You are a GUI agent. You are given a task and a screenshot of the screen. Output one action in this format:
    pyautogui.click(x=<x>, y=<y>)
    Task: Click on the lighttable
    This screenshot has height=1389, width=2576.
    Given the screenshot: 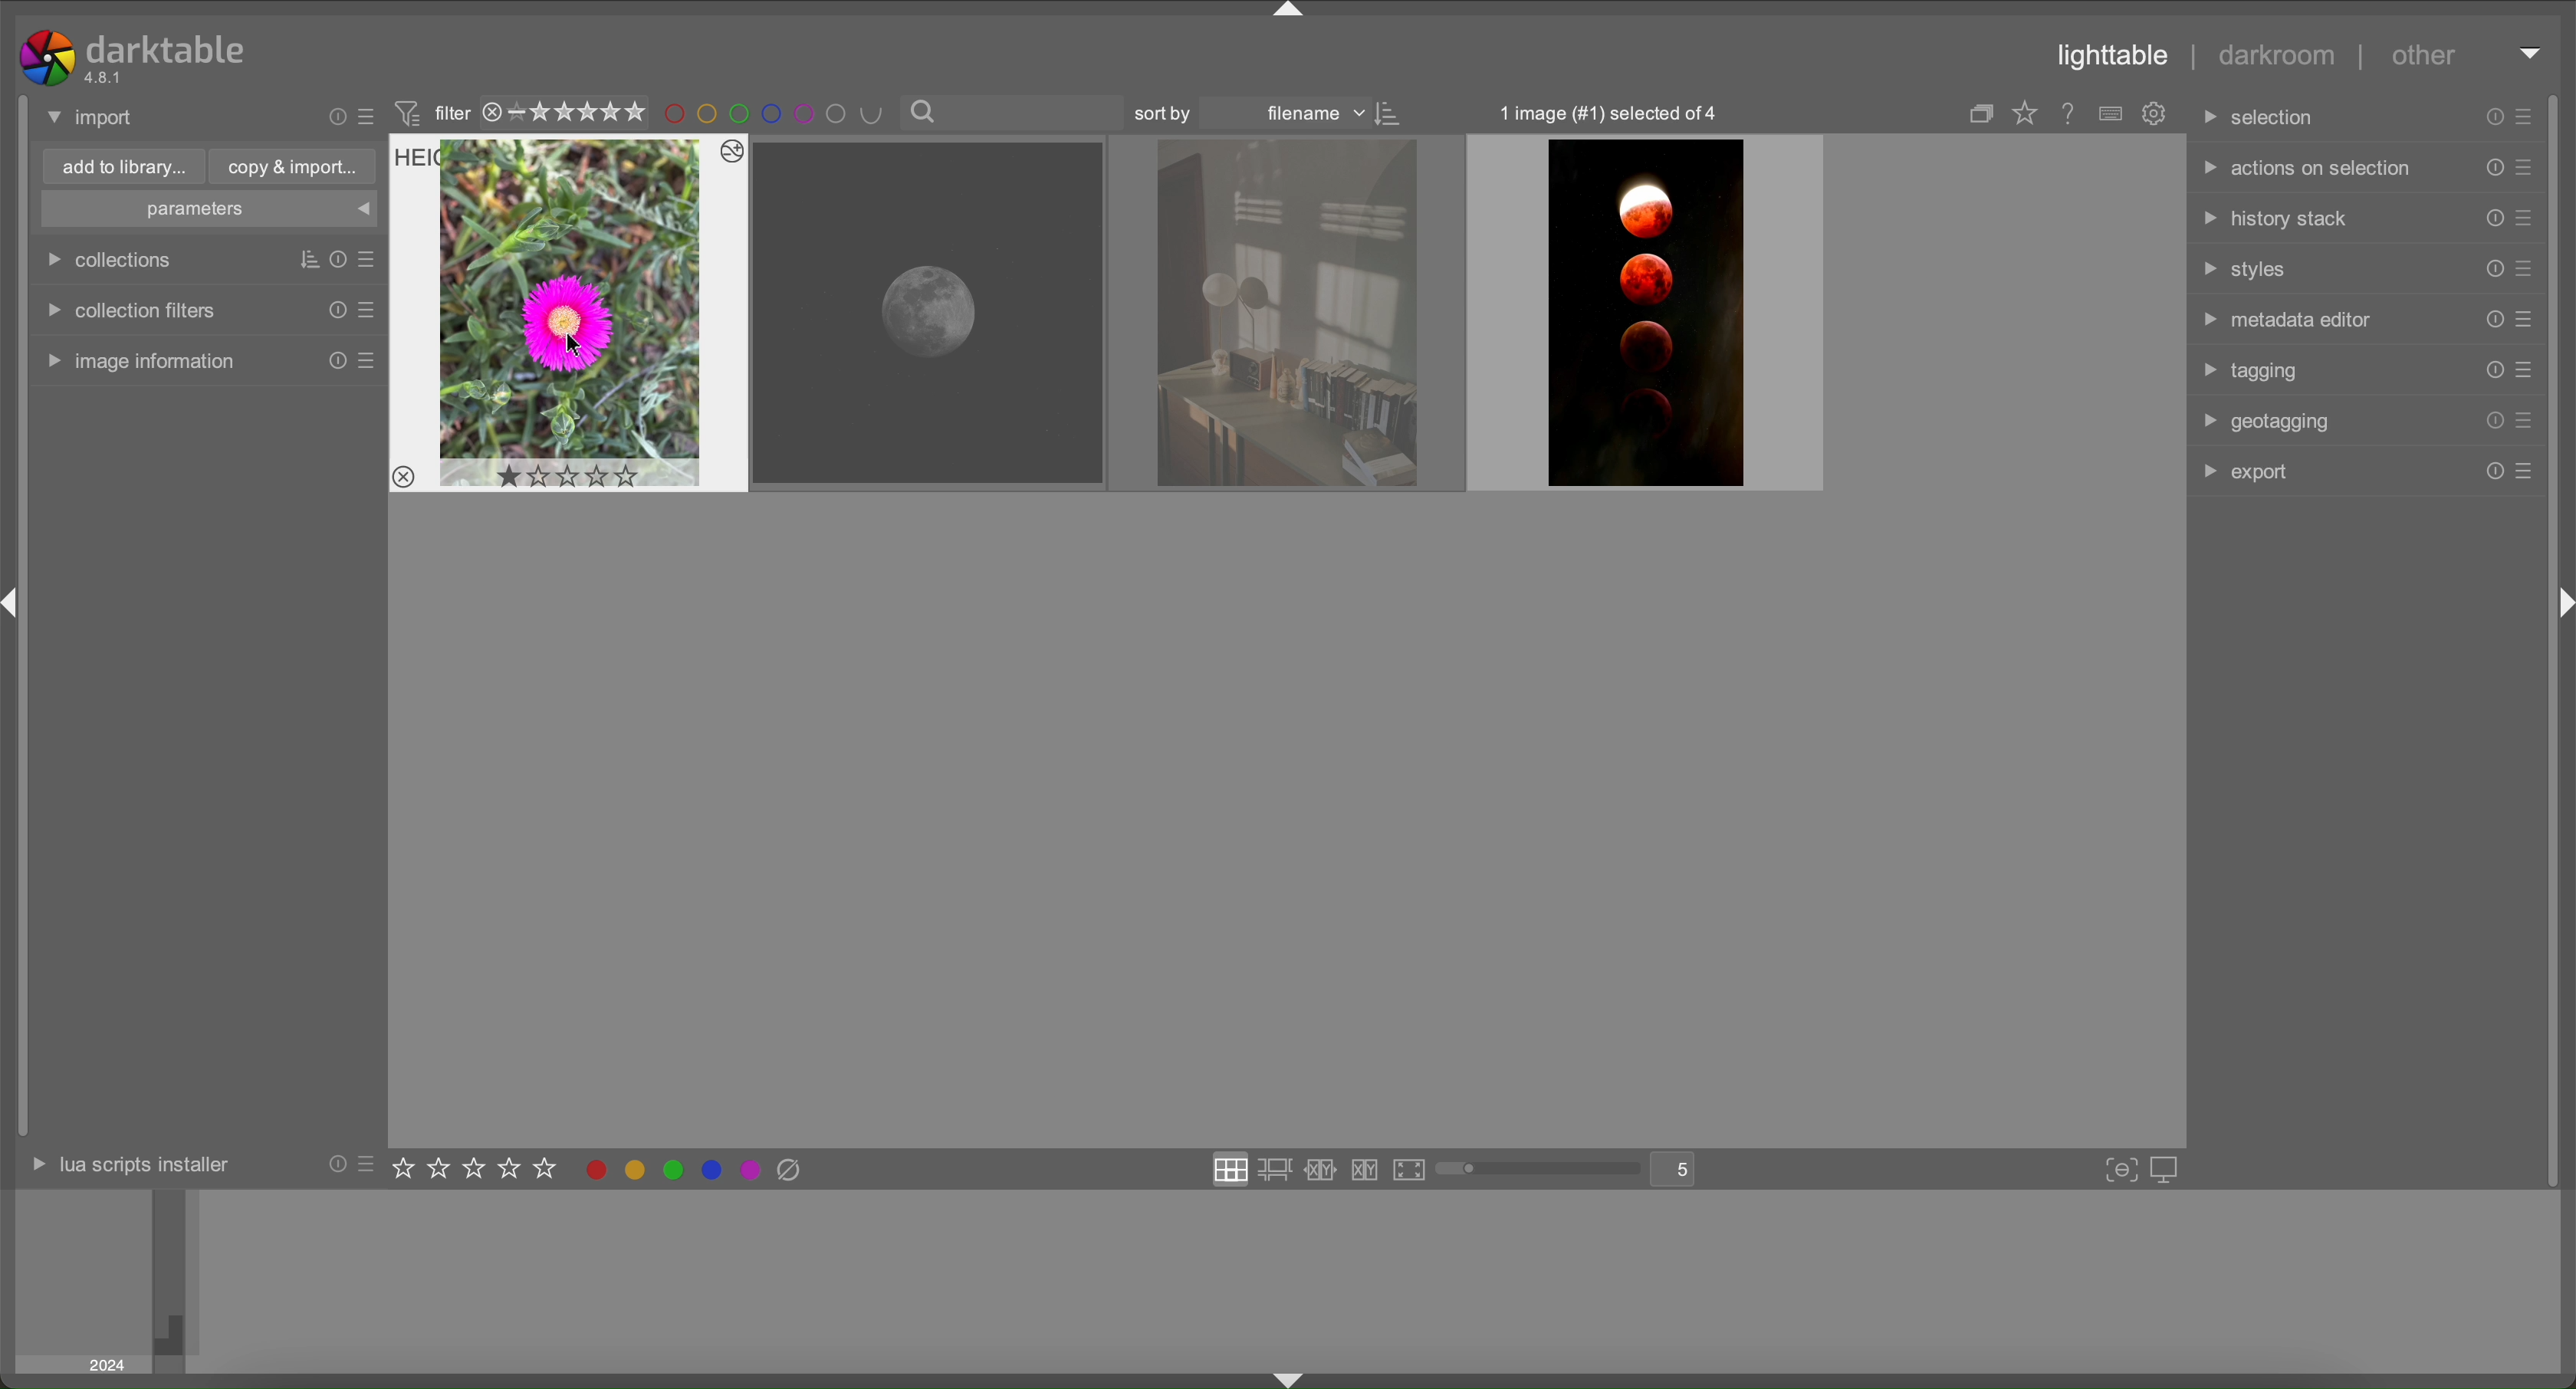 What is the action you would take?
    pyautogui.click(x=2114, y=55)
    